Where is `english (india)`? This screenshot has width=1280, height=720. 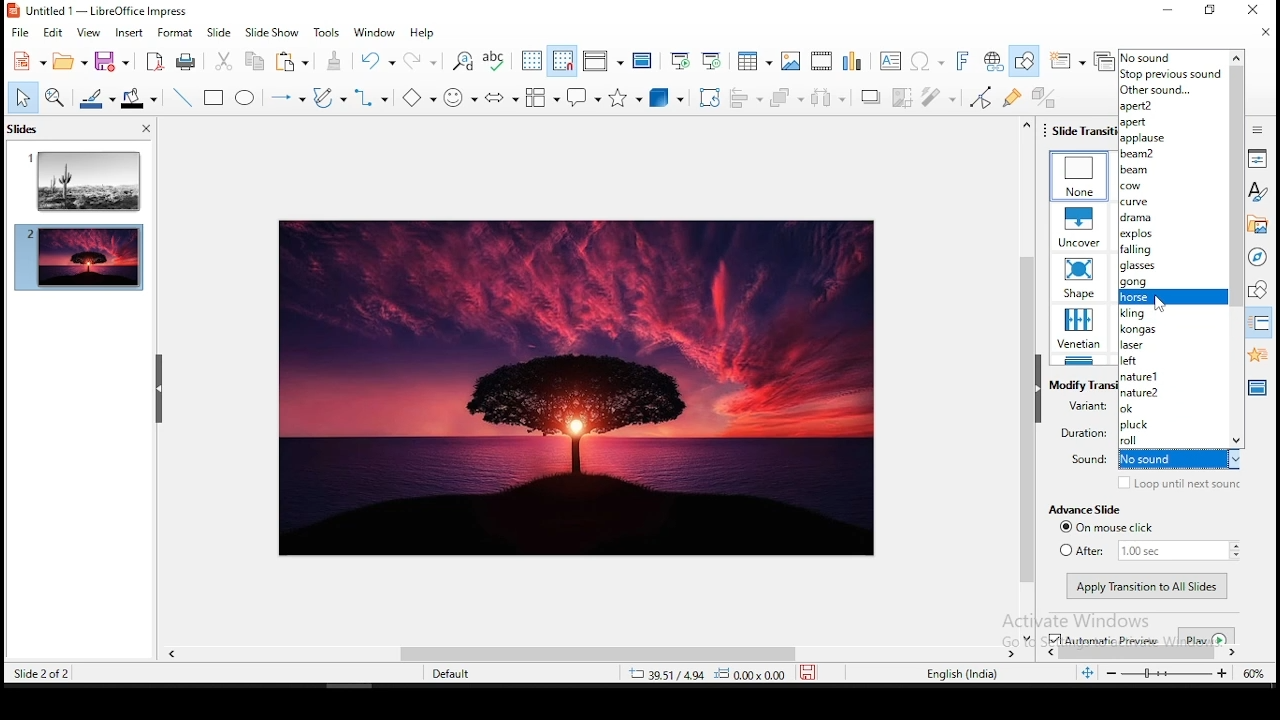
english (india) is located at coordinates (961, 674).